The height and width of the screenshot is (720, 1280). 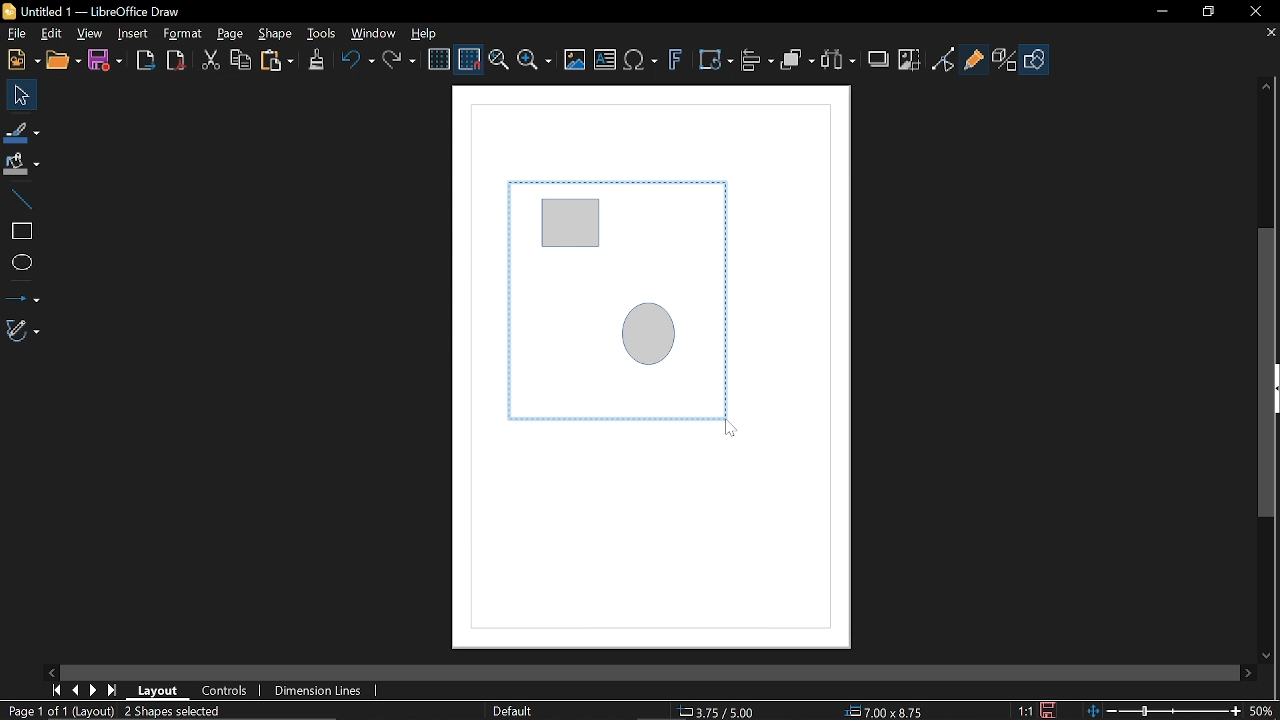 I want to click on Save, so click(x=108, y=61).